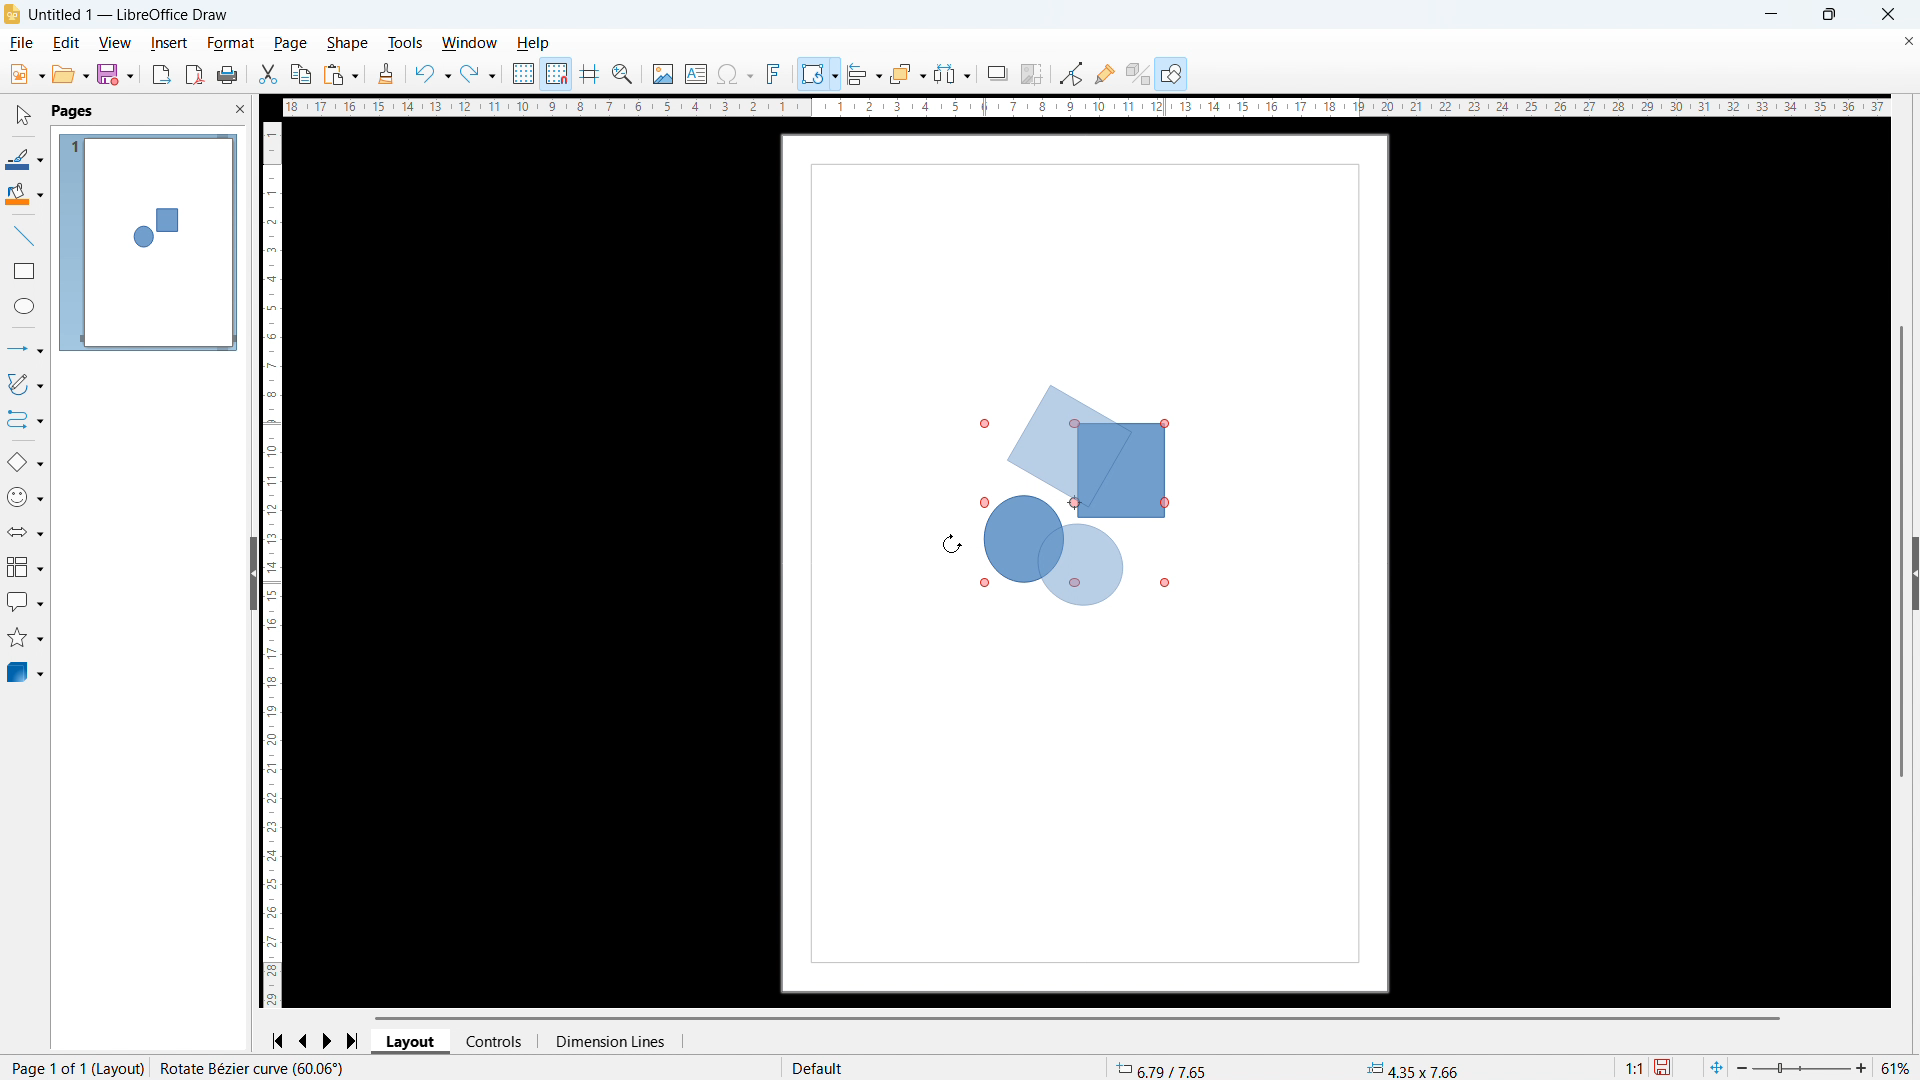  What do you see at coordinates (170, 43) in the screenshot?
I see `Insert ` at bounding box center [170, 43].